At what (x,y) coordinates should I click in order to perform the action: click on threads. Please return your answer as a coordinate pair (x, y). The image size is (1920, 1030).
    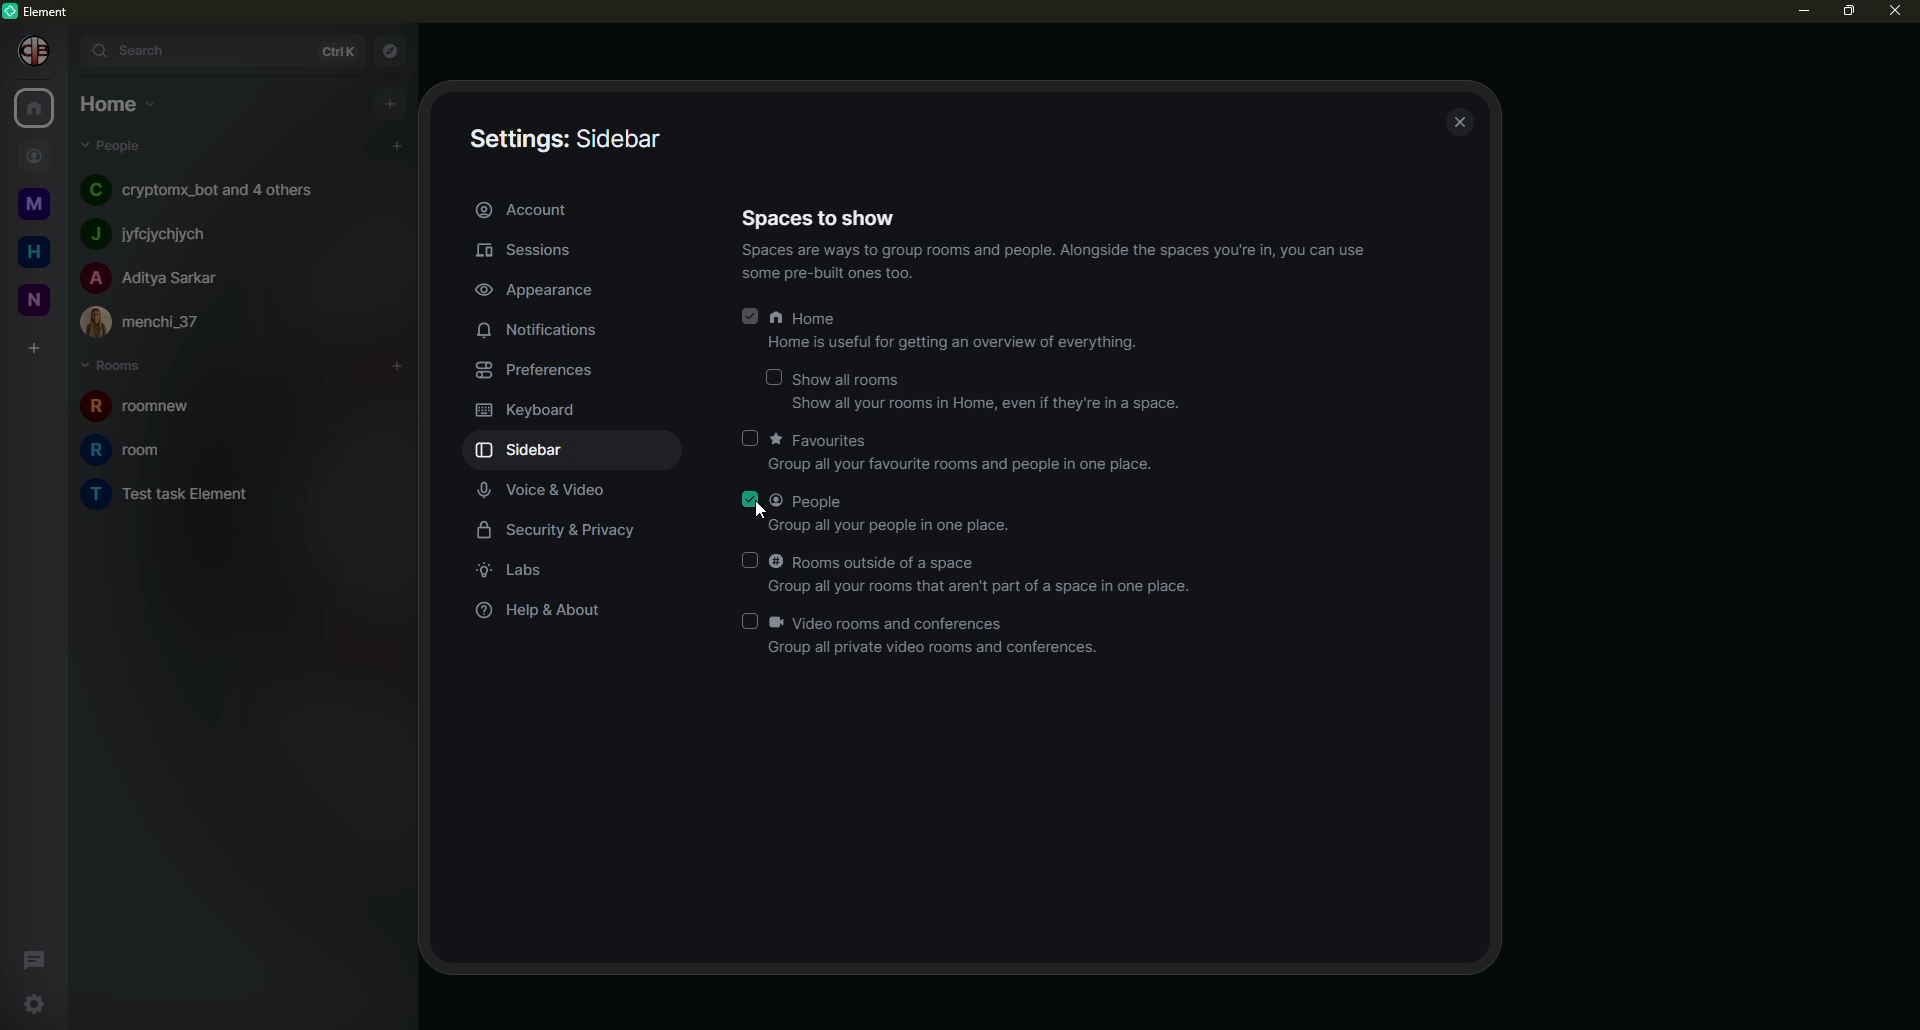
    Looking at the image, I should click on (36, 957).